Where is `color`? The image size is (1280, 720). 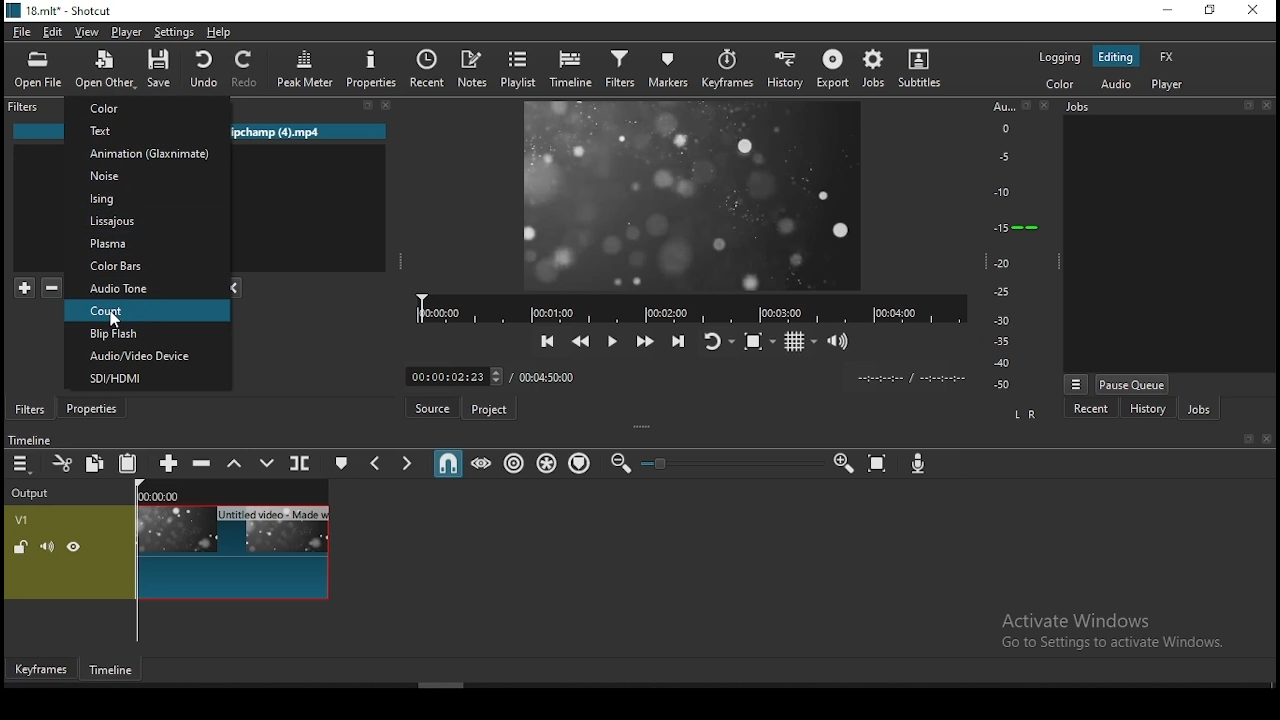
color is located at coordinates (1059, 86).